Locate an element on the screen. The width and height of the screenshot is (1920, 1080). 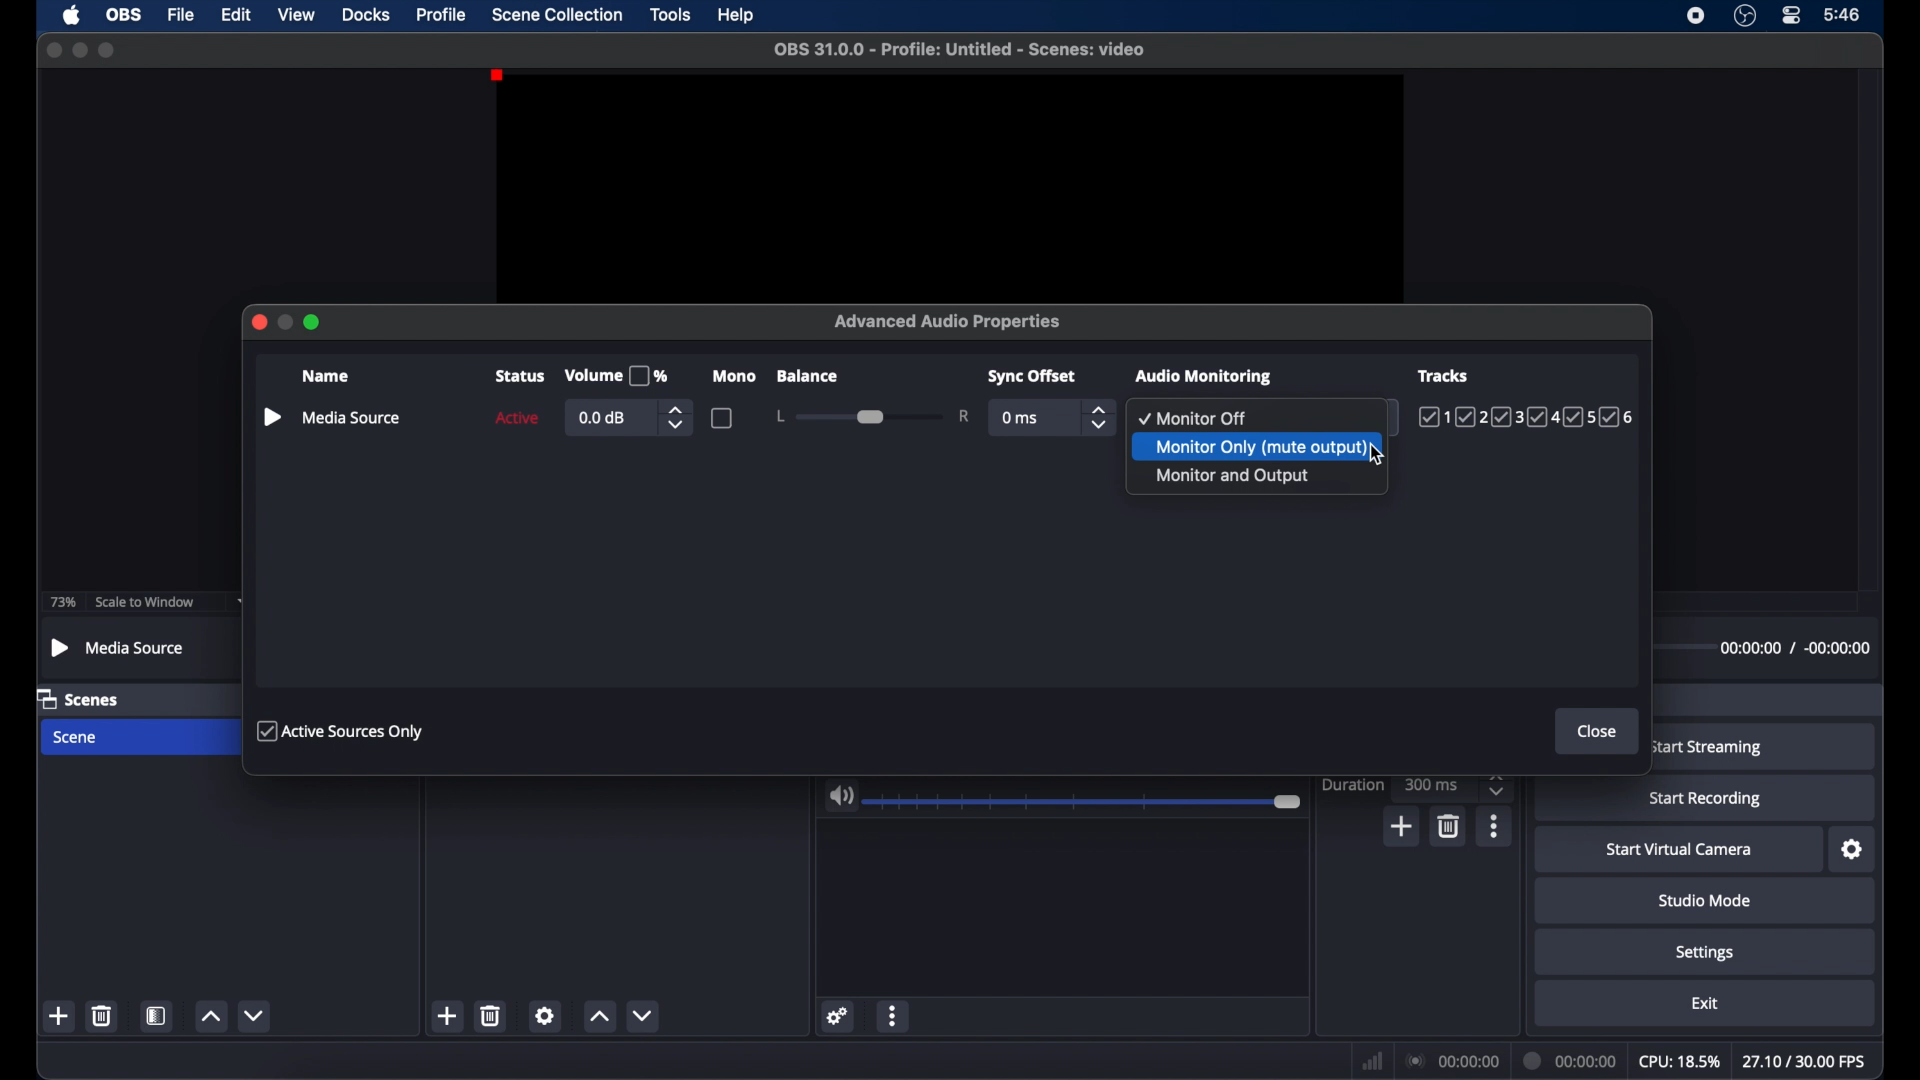
scenes is located at coordinates (82, 700).